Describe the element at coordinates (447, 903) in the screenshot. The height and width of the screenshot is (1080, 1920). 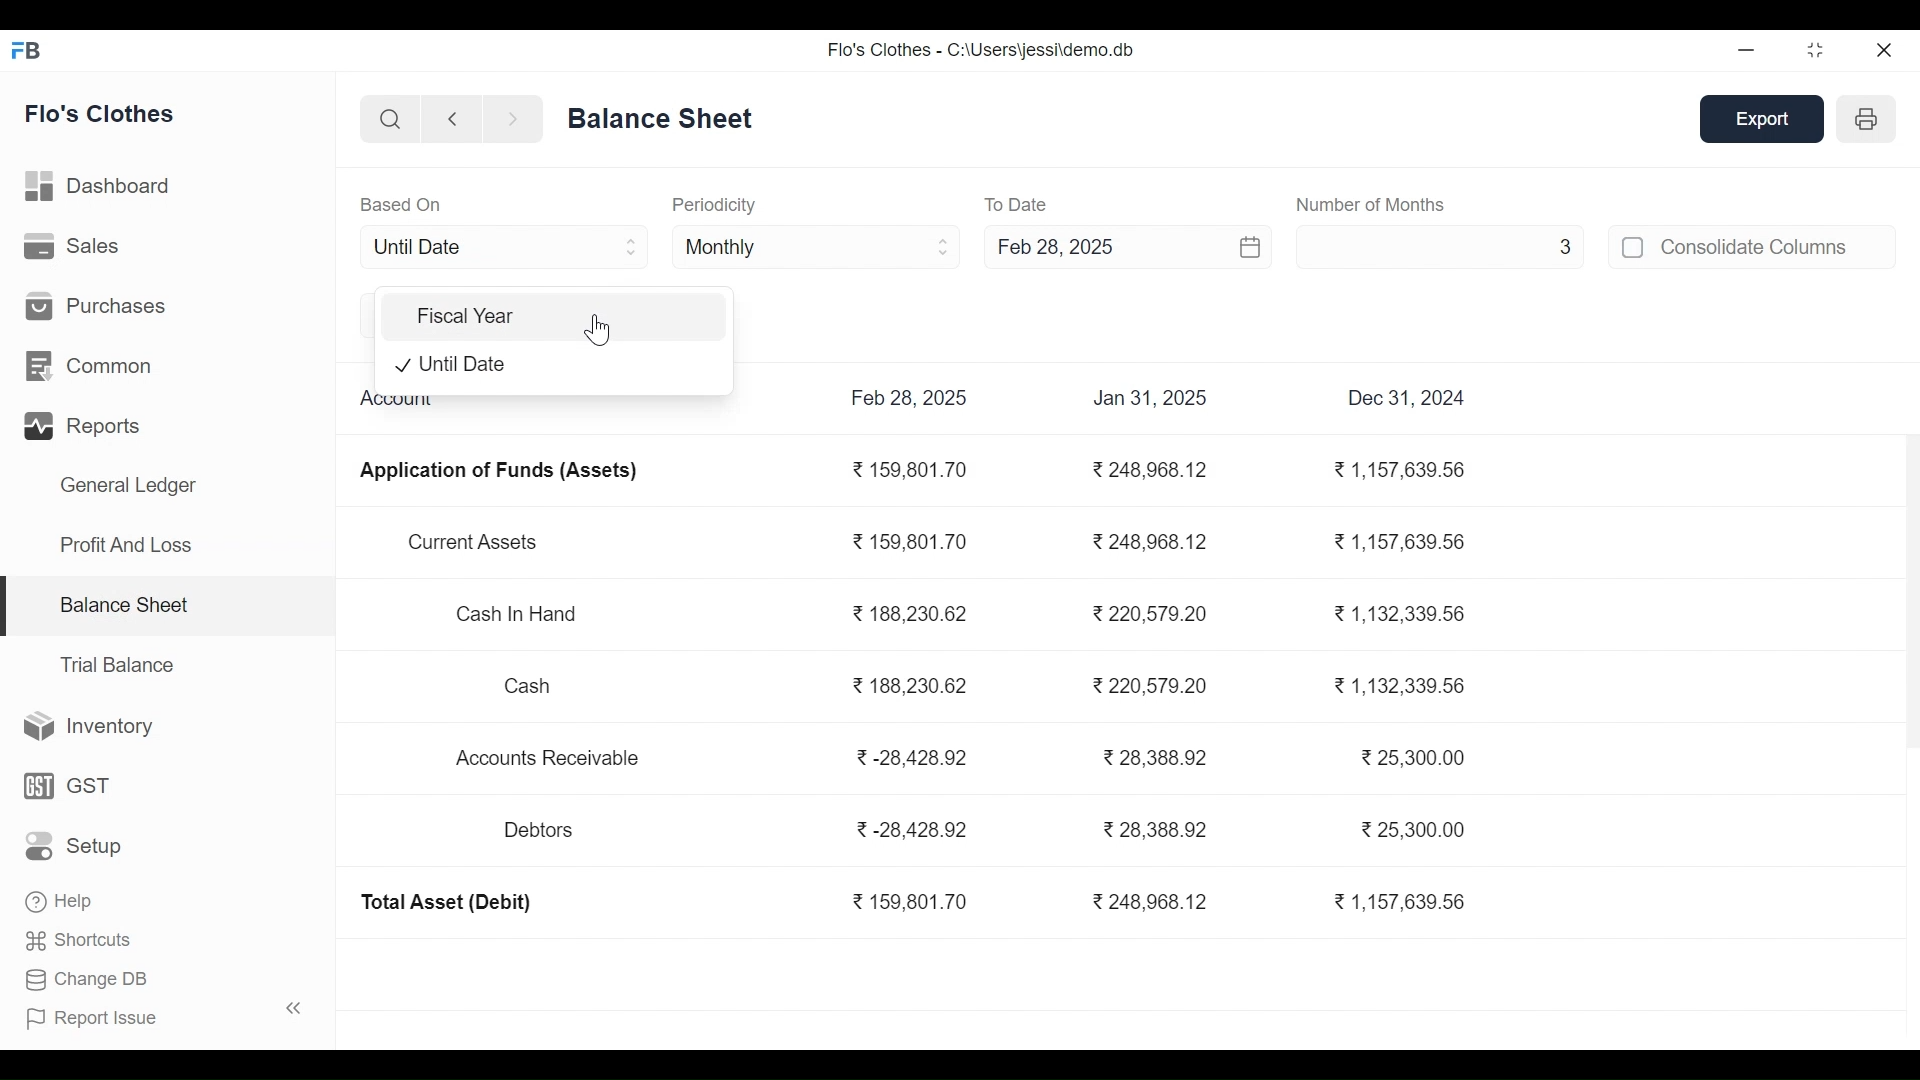
I see `Total Asset (Debit)` at that location.